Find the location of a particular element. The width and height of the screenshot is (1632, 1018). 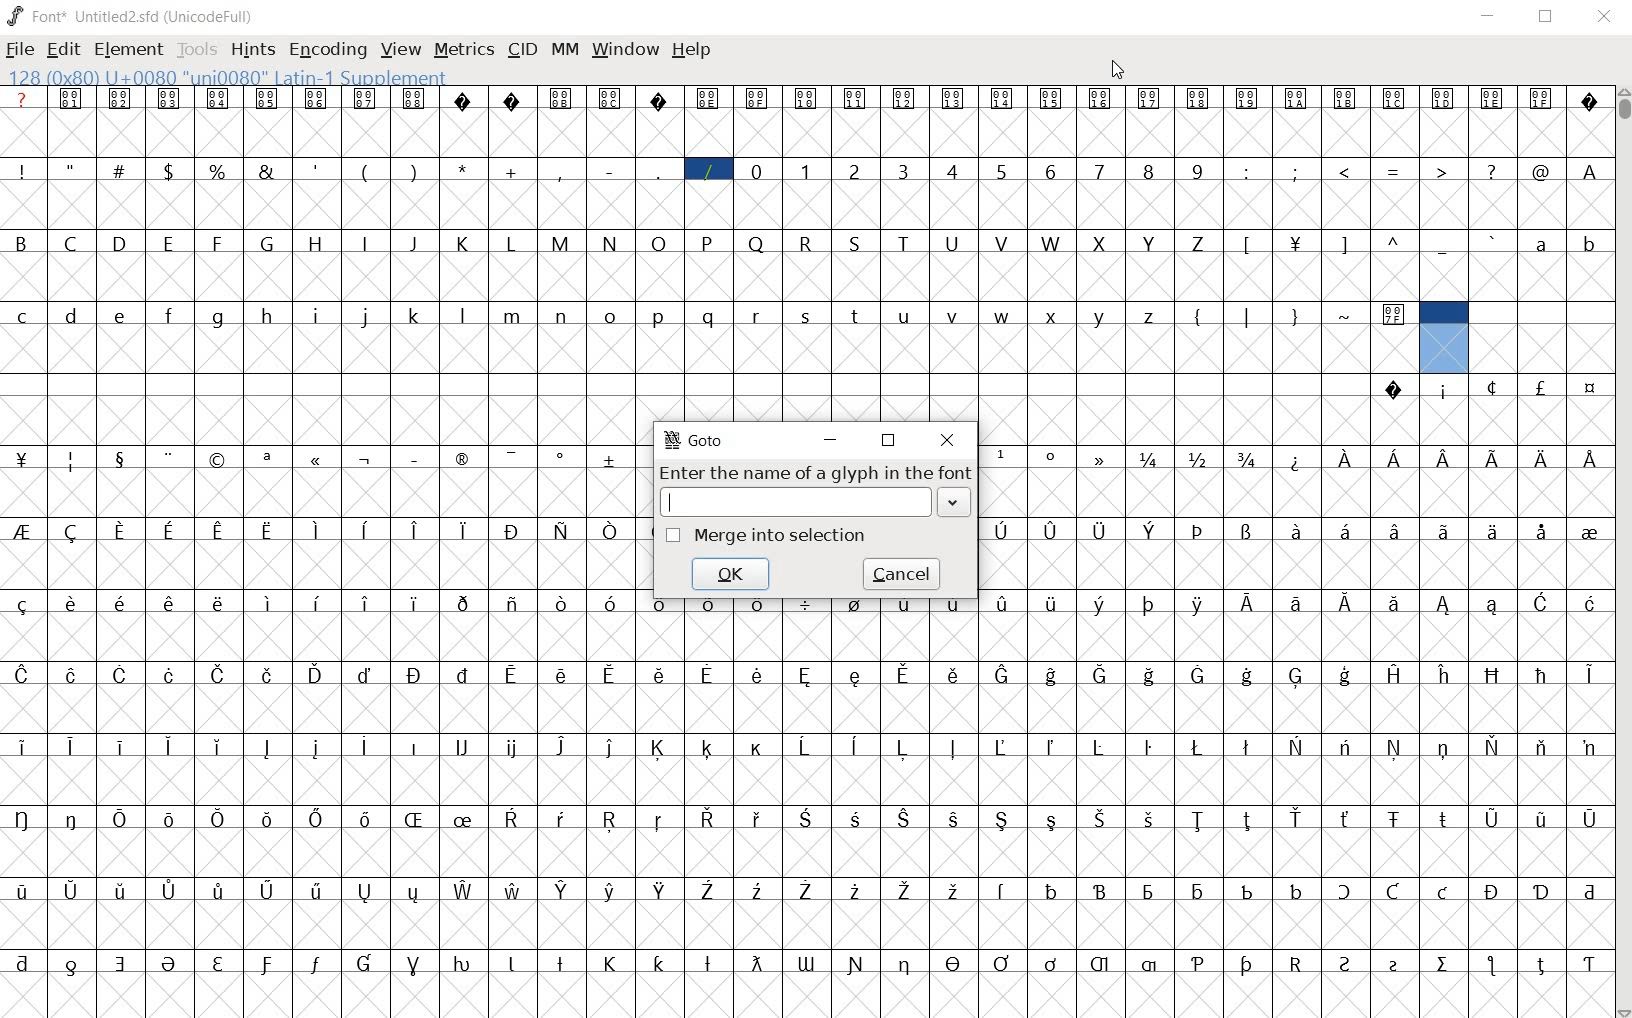

Symbol is located at coordinates (1493, 890).